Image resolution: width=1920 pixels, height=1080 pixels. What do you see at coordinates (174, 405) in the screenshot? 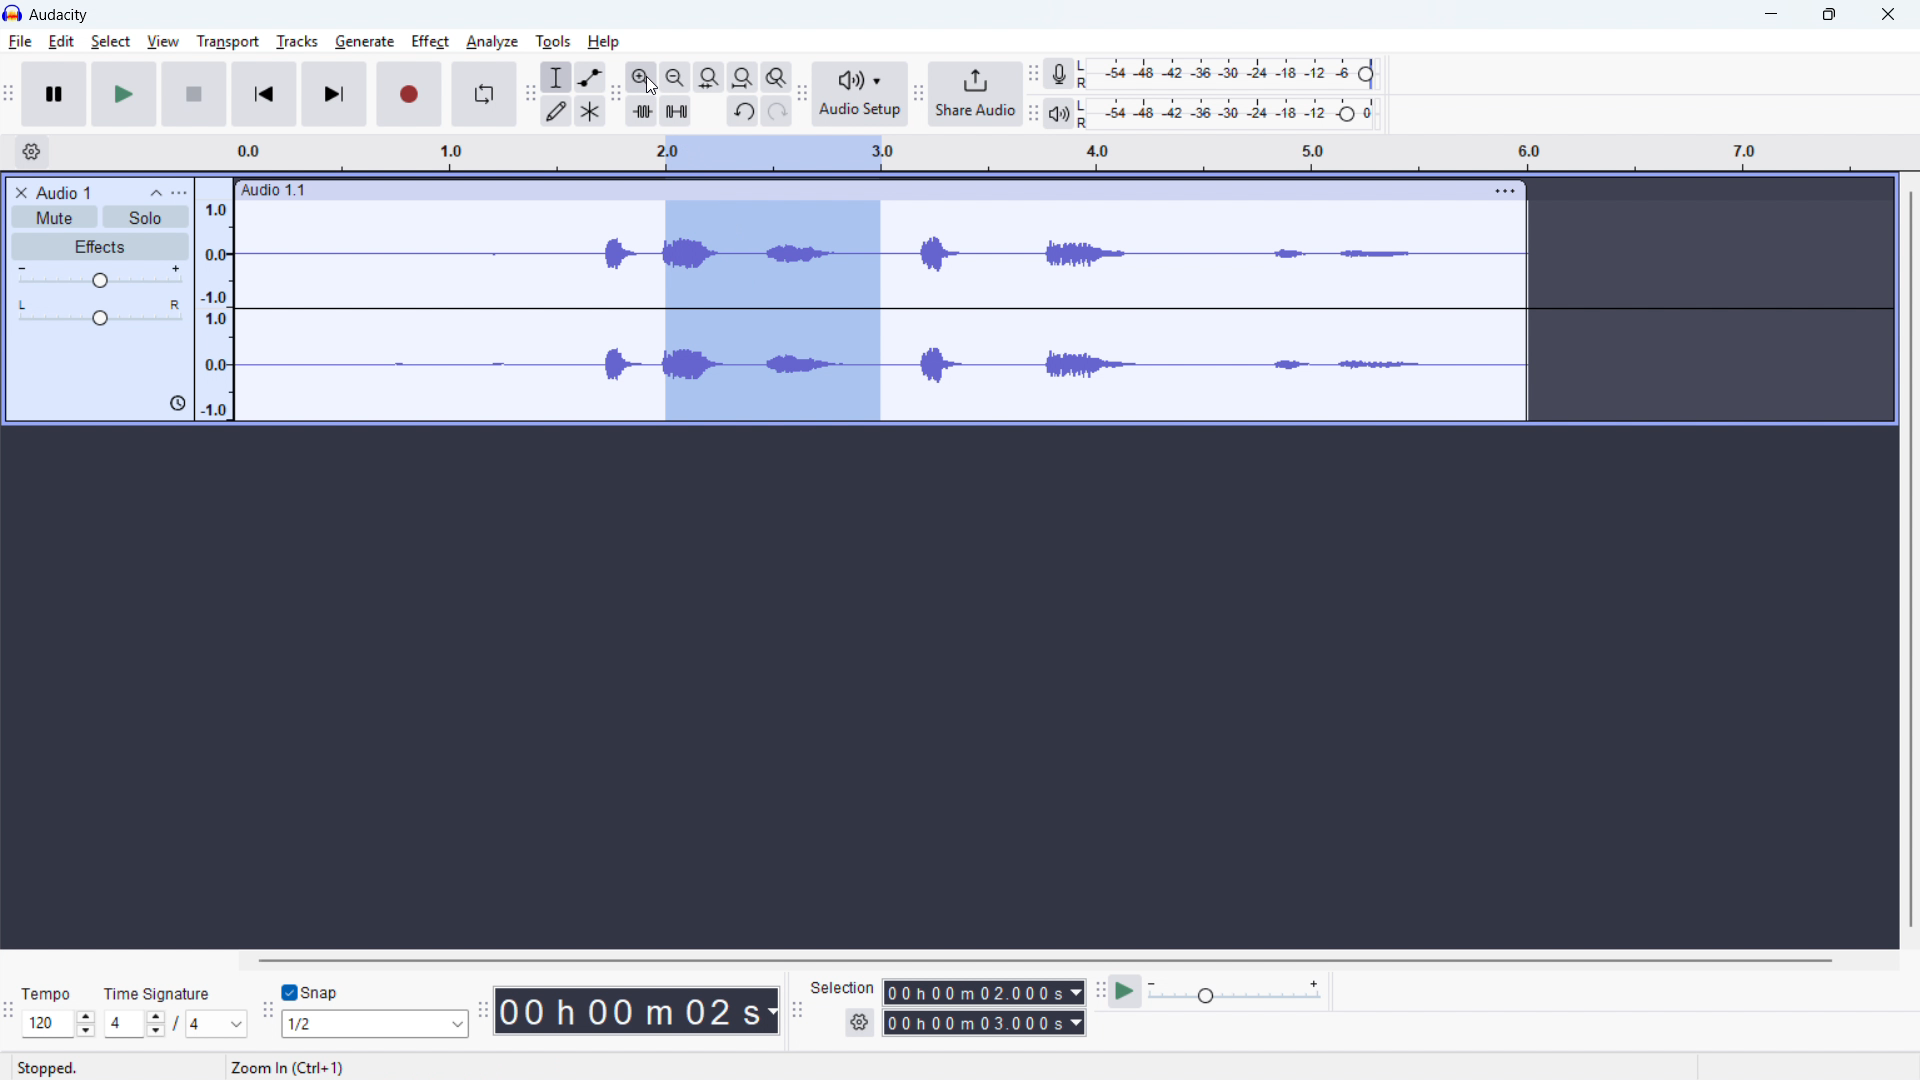
I see `icon` at bounding box center [174, 405].